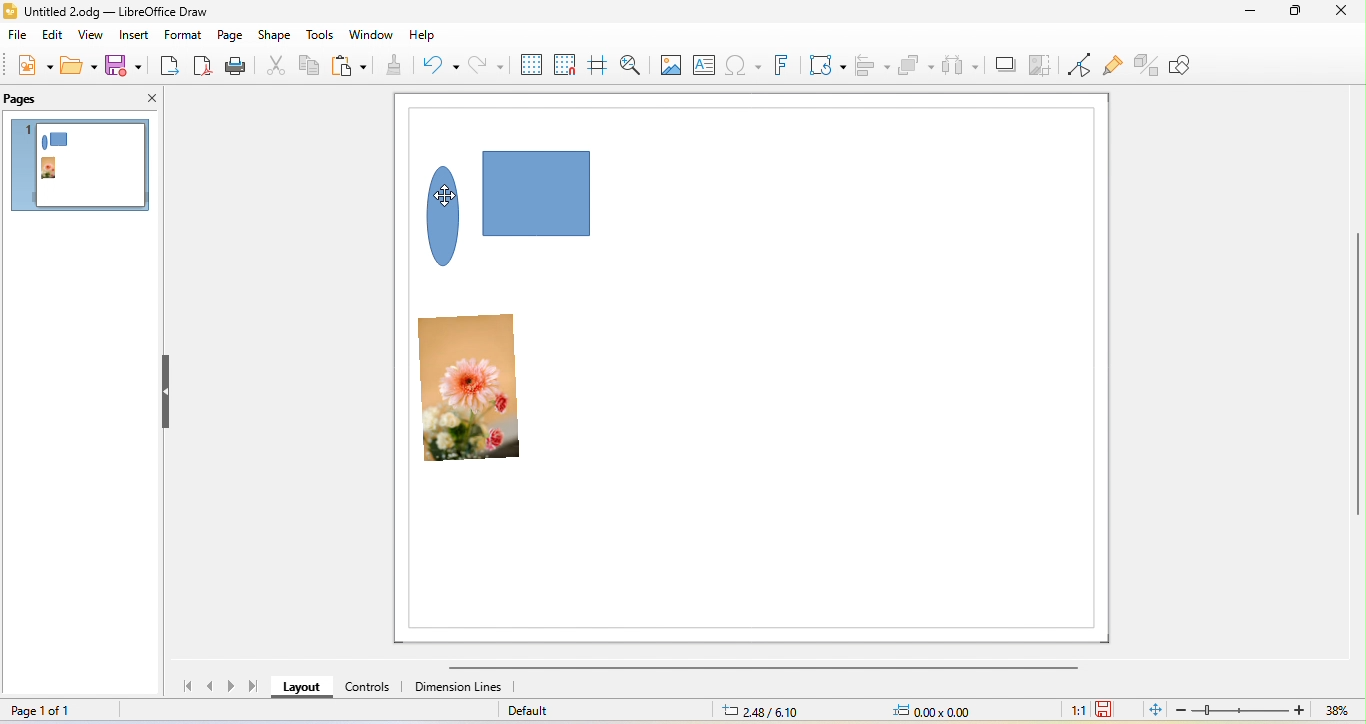 This screenshot has height=724, width=1366. What do you see at coordinates (759, 712) in the screenshot?
I see `2.48/6.10` at bounding box center [759, 712].